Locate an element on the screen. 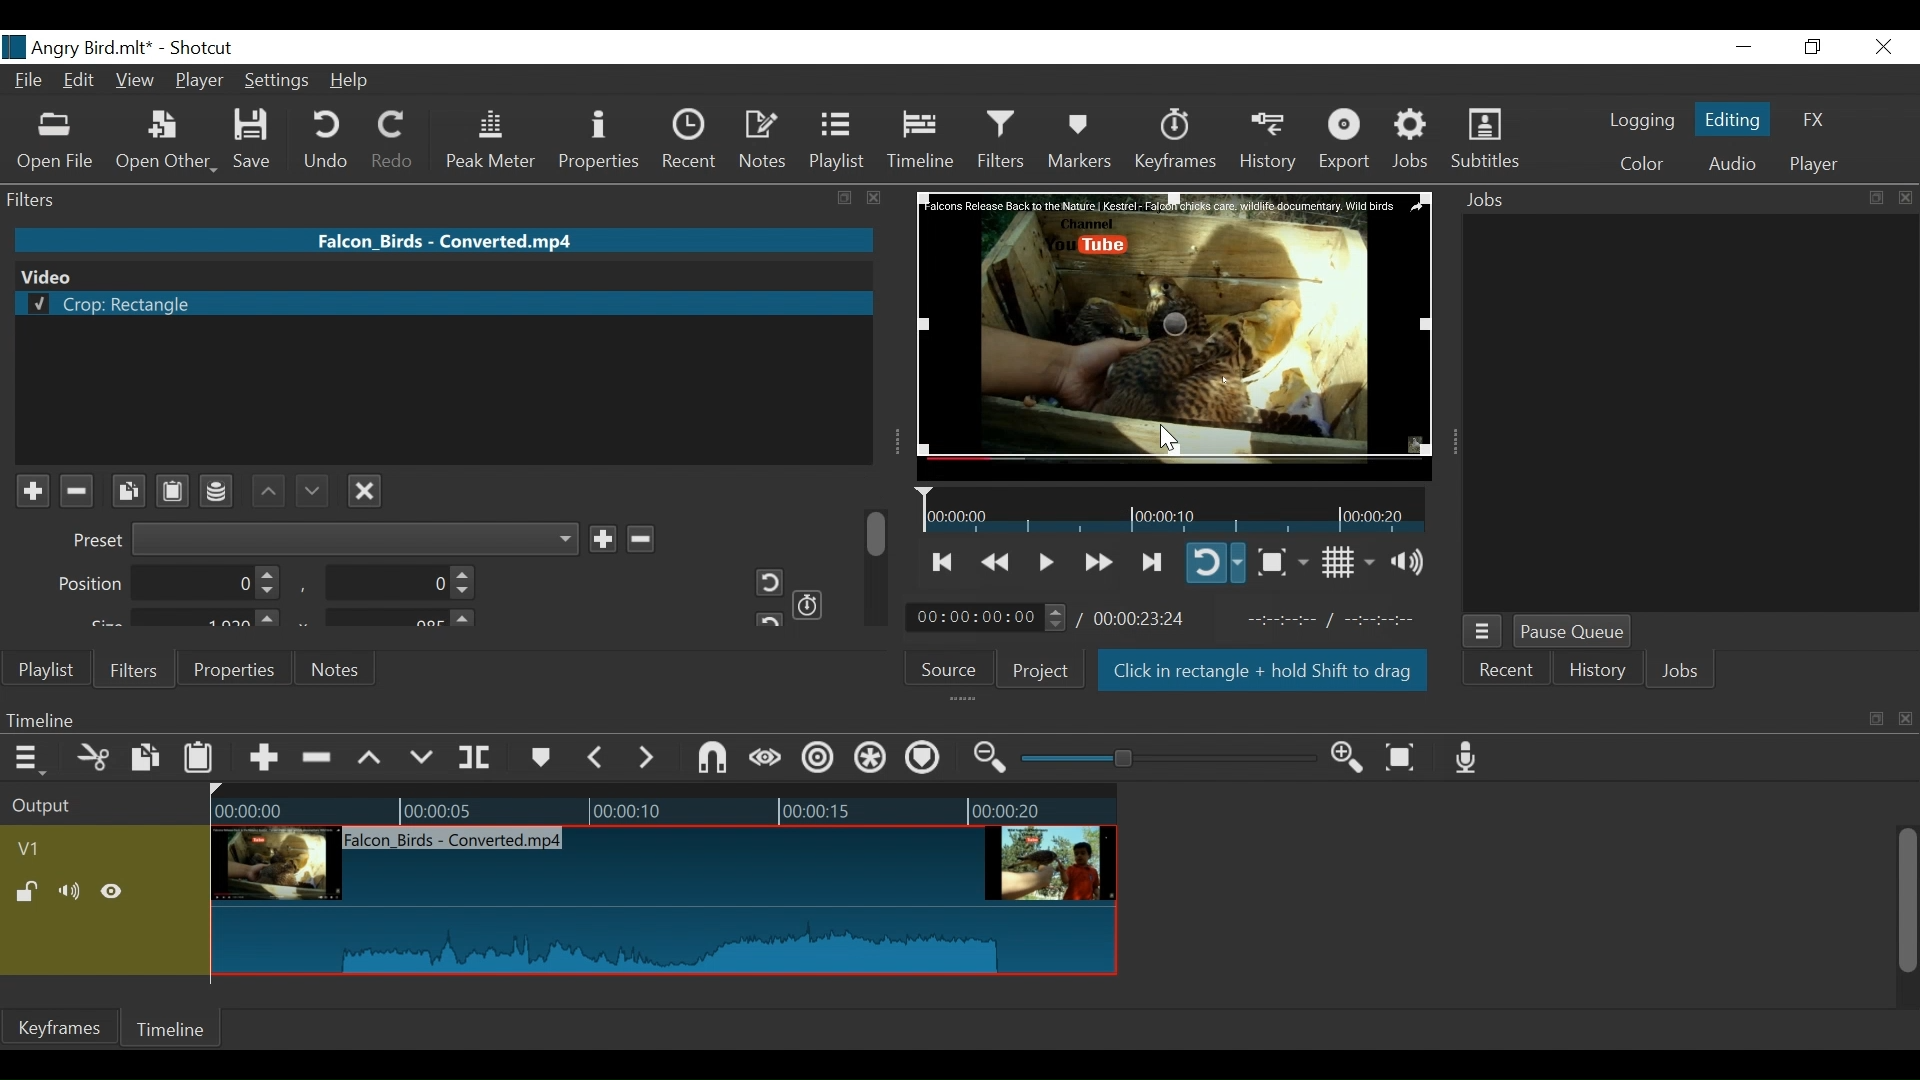  Present is located at coordinates (322, 539).